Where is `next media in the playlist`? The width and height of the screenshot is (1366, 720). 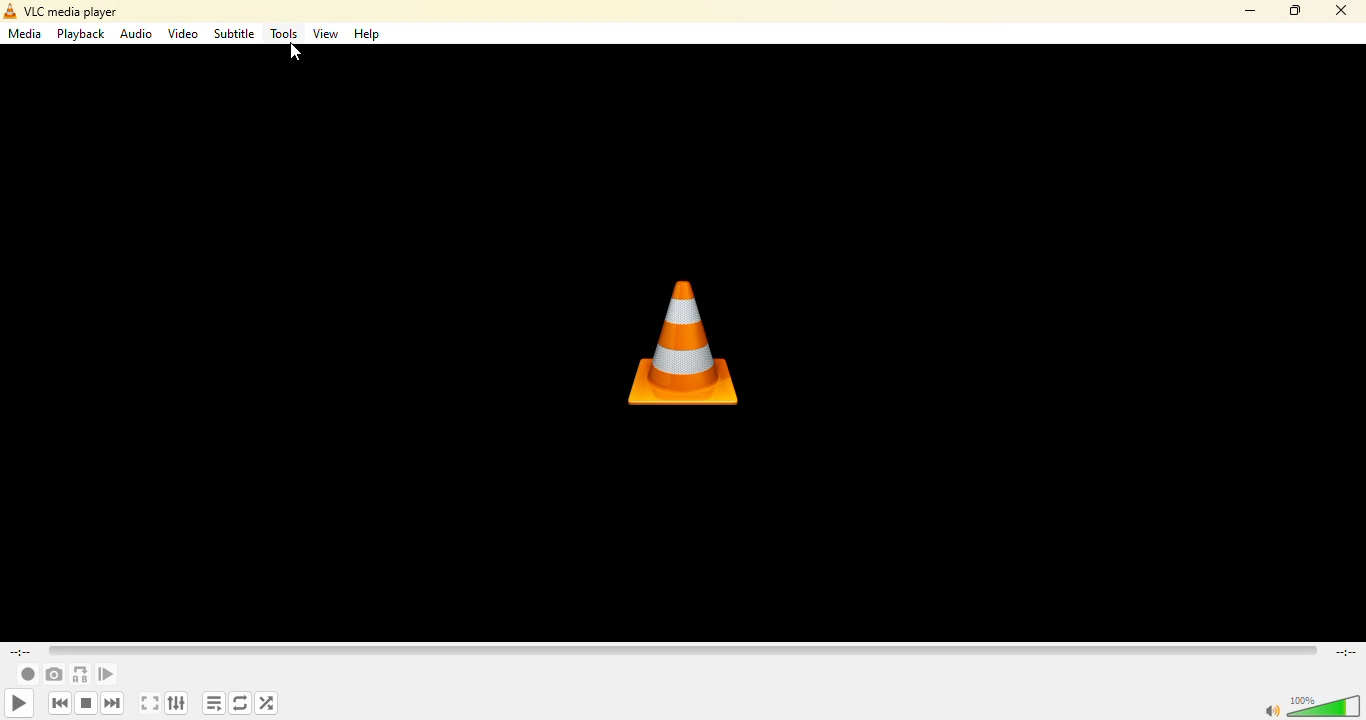
next media in the playlist is located at coordinates (112, 703).